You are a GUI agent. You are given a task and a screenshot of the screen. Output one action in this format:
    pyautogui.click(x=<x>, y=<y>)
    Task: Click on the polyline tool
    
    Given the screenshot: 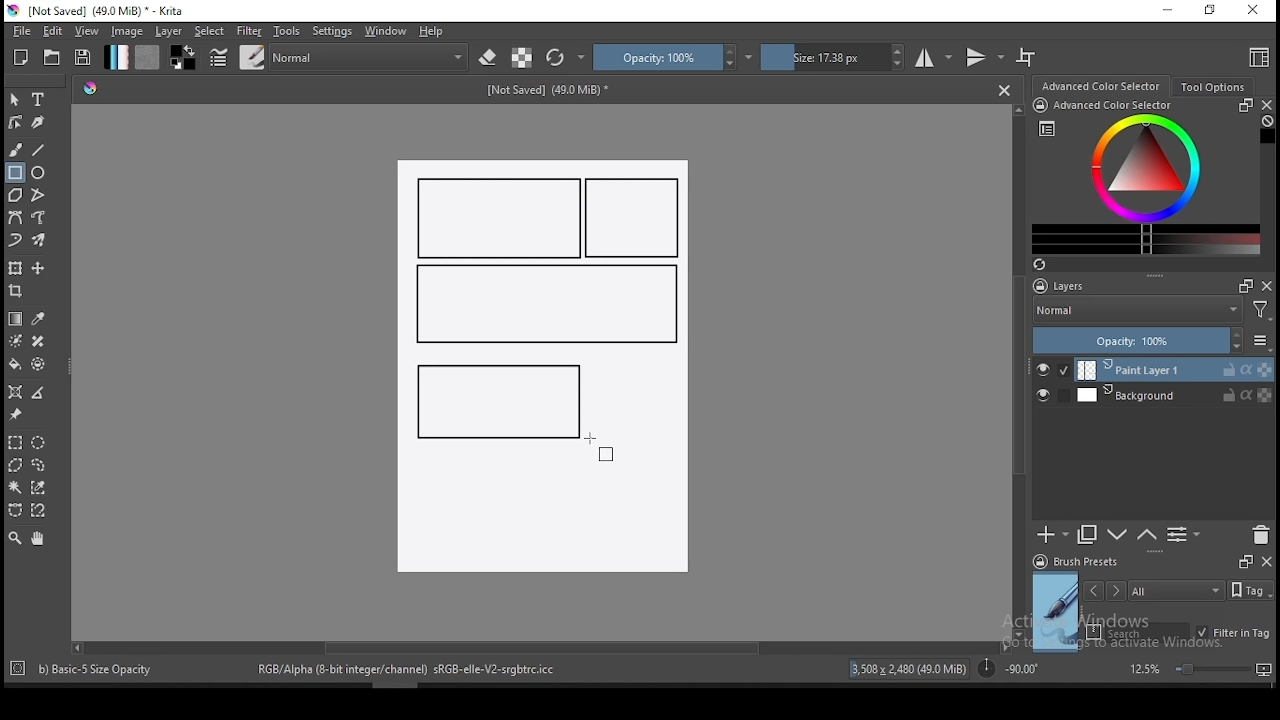 What is the action you would take?
    pyautogui.click(x=38, y=193)
    